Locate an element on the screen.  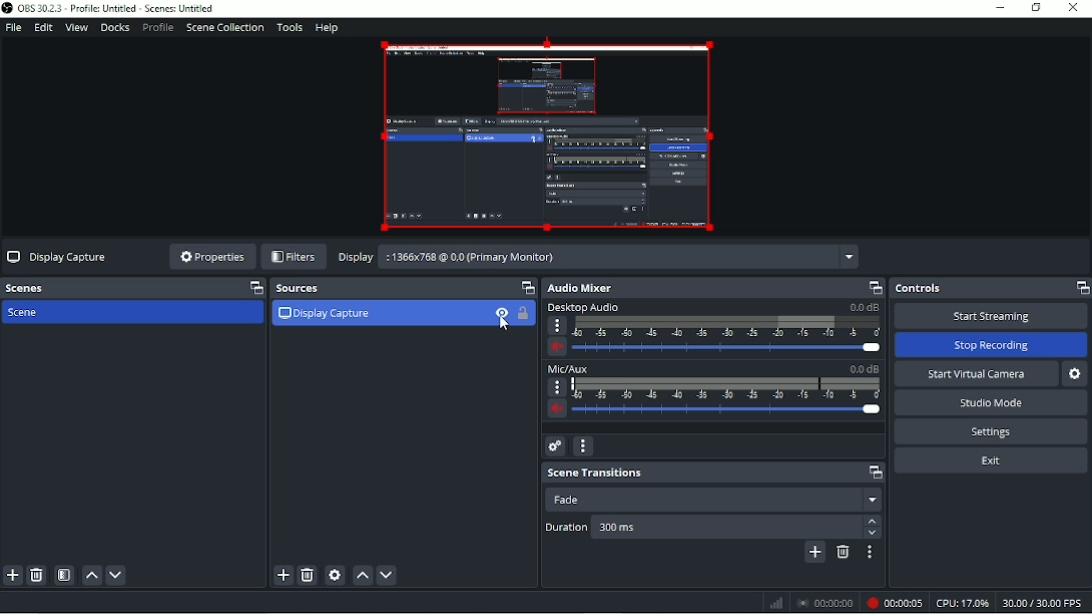
Move scene down is located at coordinates (116, 575).